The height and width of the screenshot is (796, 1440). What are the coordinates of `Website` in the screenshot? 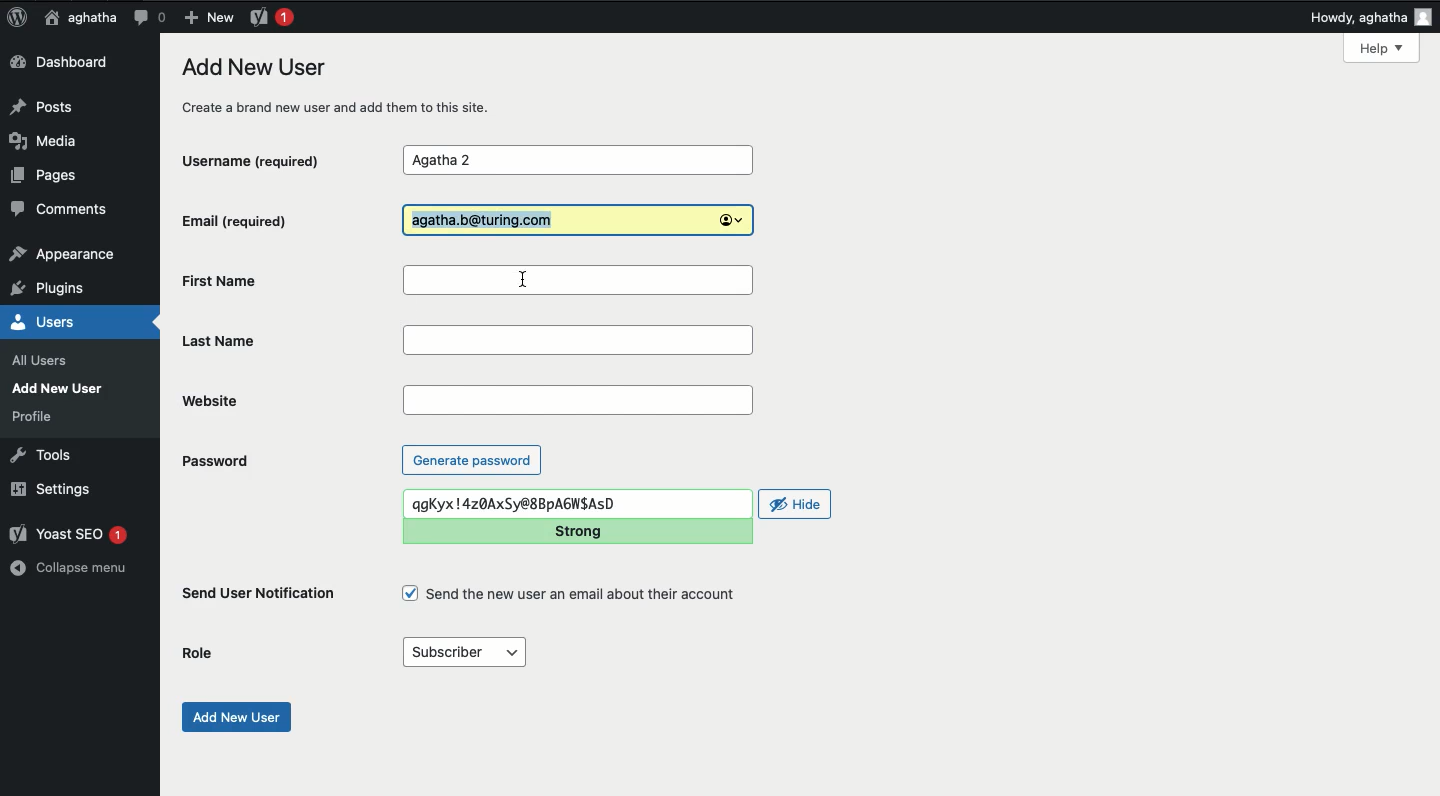 It's located at (287, 400).